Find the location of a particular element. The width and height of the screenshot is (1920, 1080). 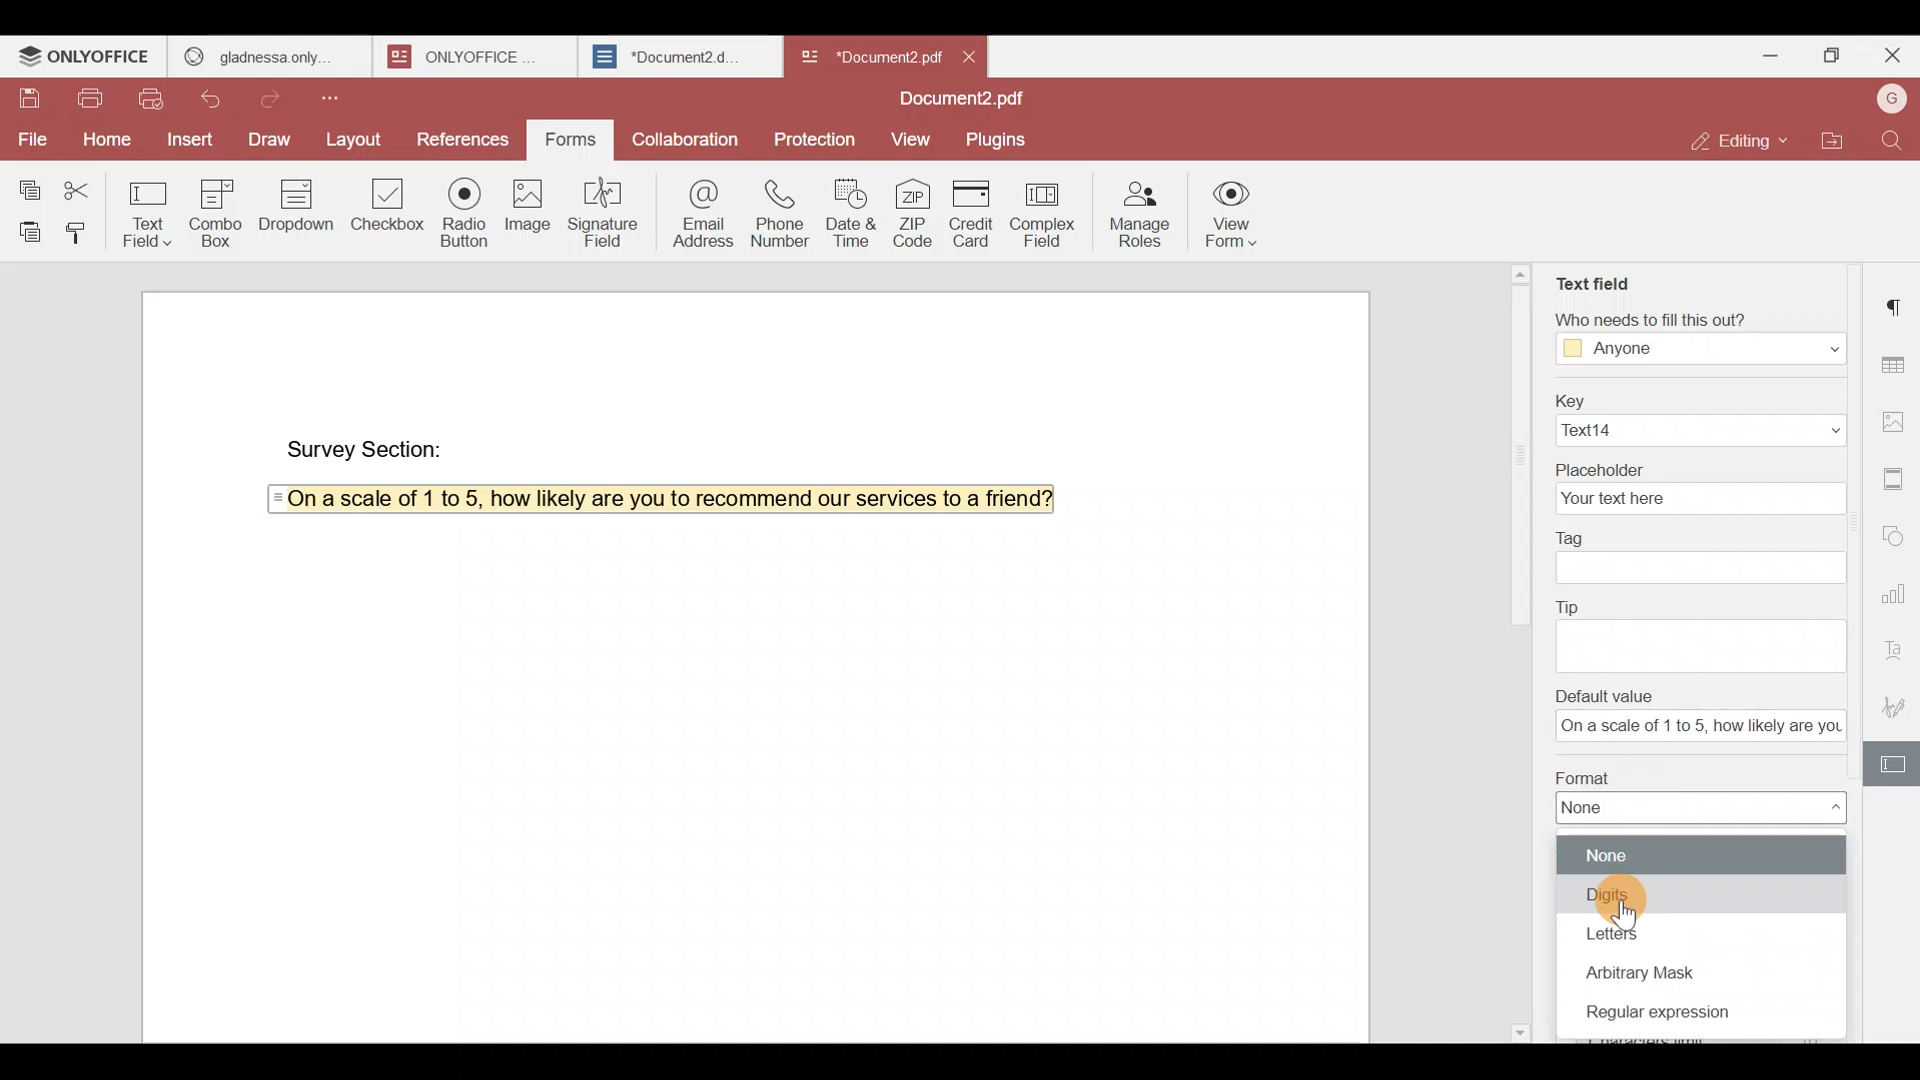

Table settings is located at coordinates (1897, 363).